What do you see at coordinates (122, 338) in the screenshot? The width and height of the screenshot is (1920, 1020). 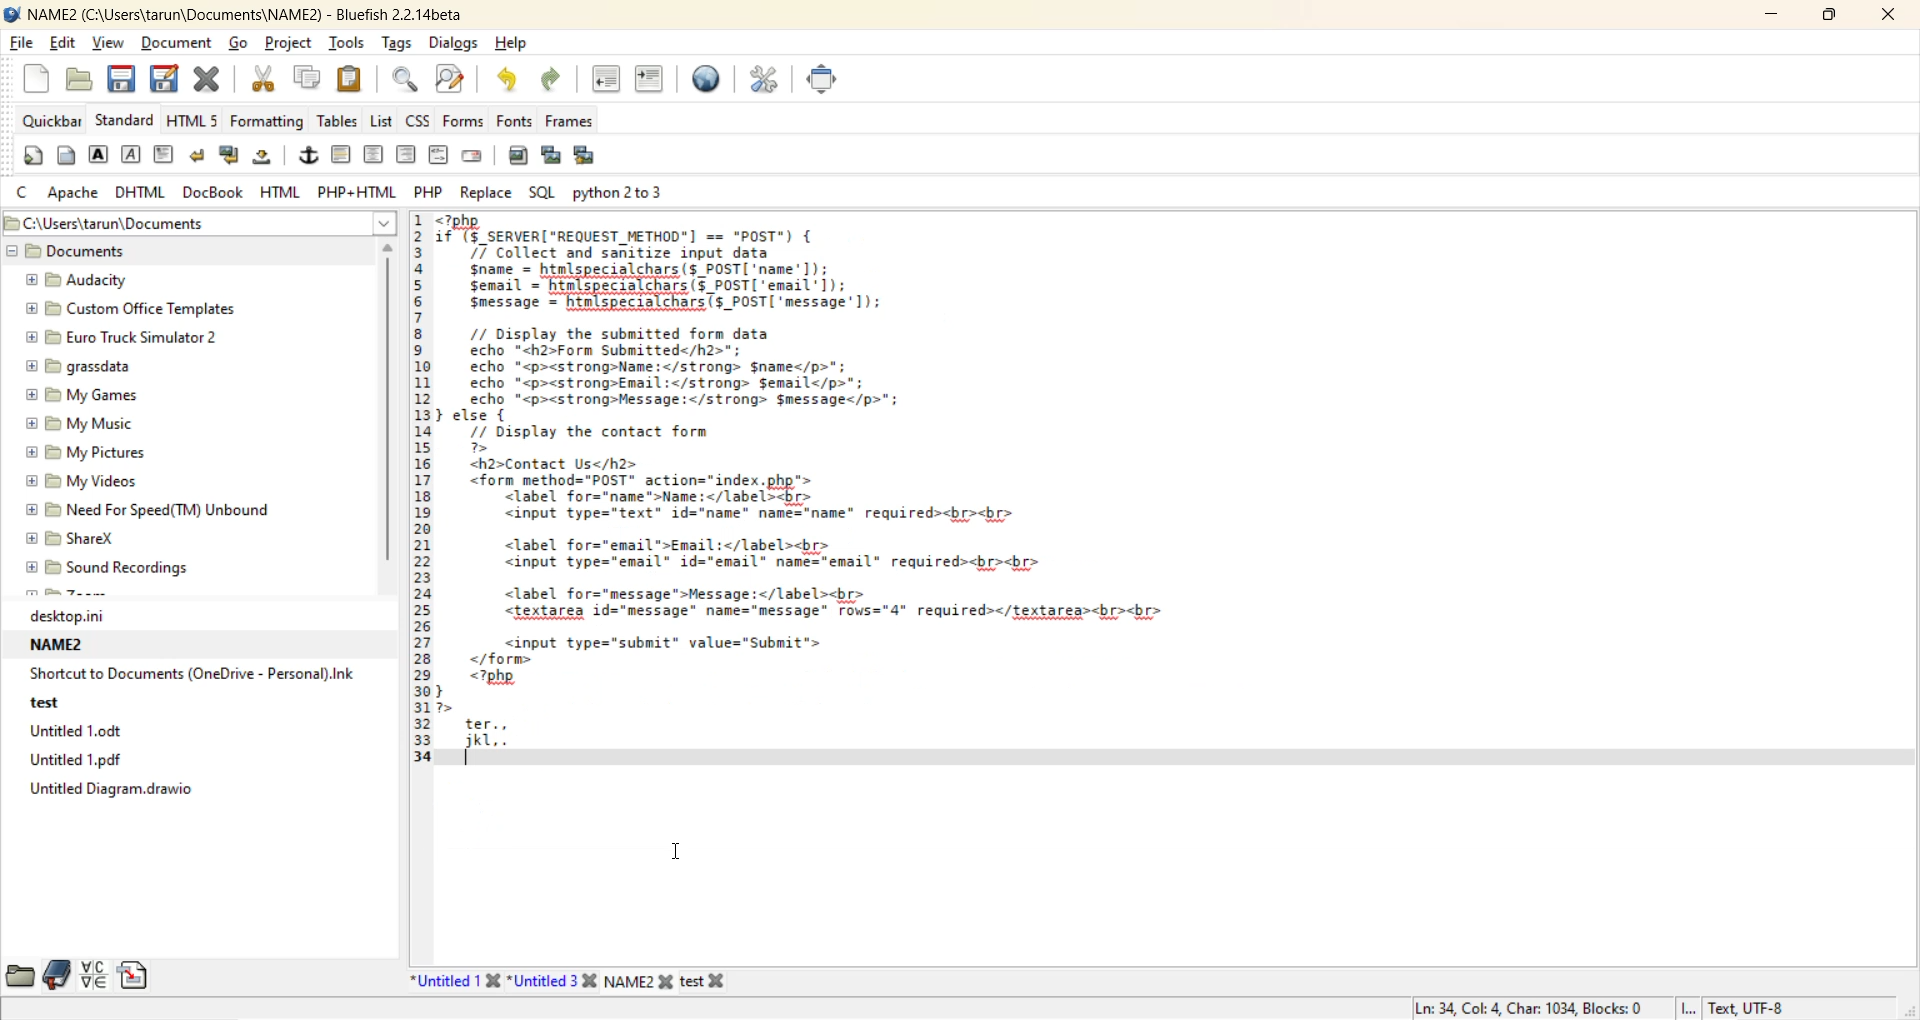 I see `Euro Truck Simulator 2` at bounding box center [122, 338].